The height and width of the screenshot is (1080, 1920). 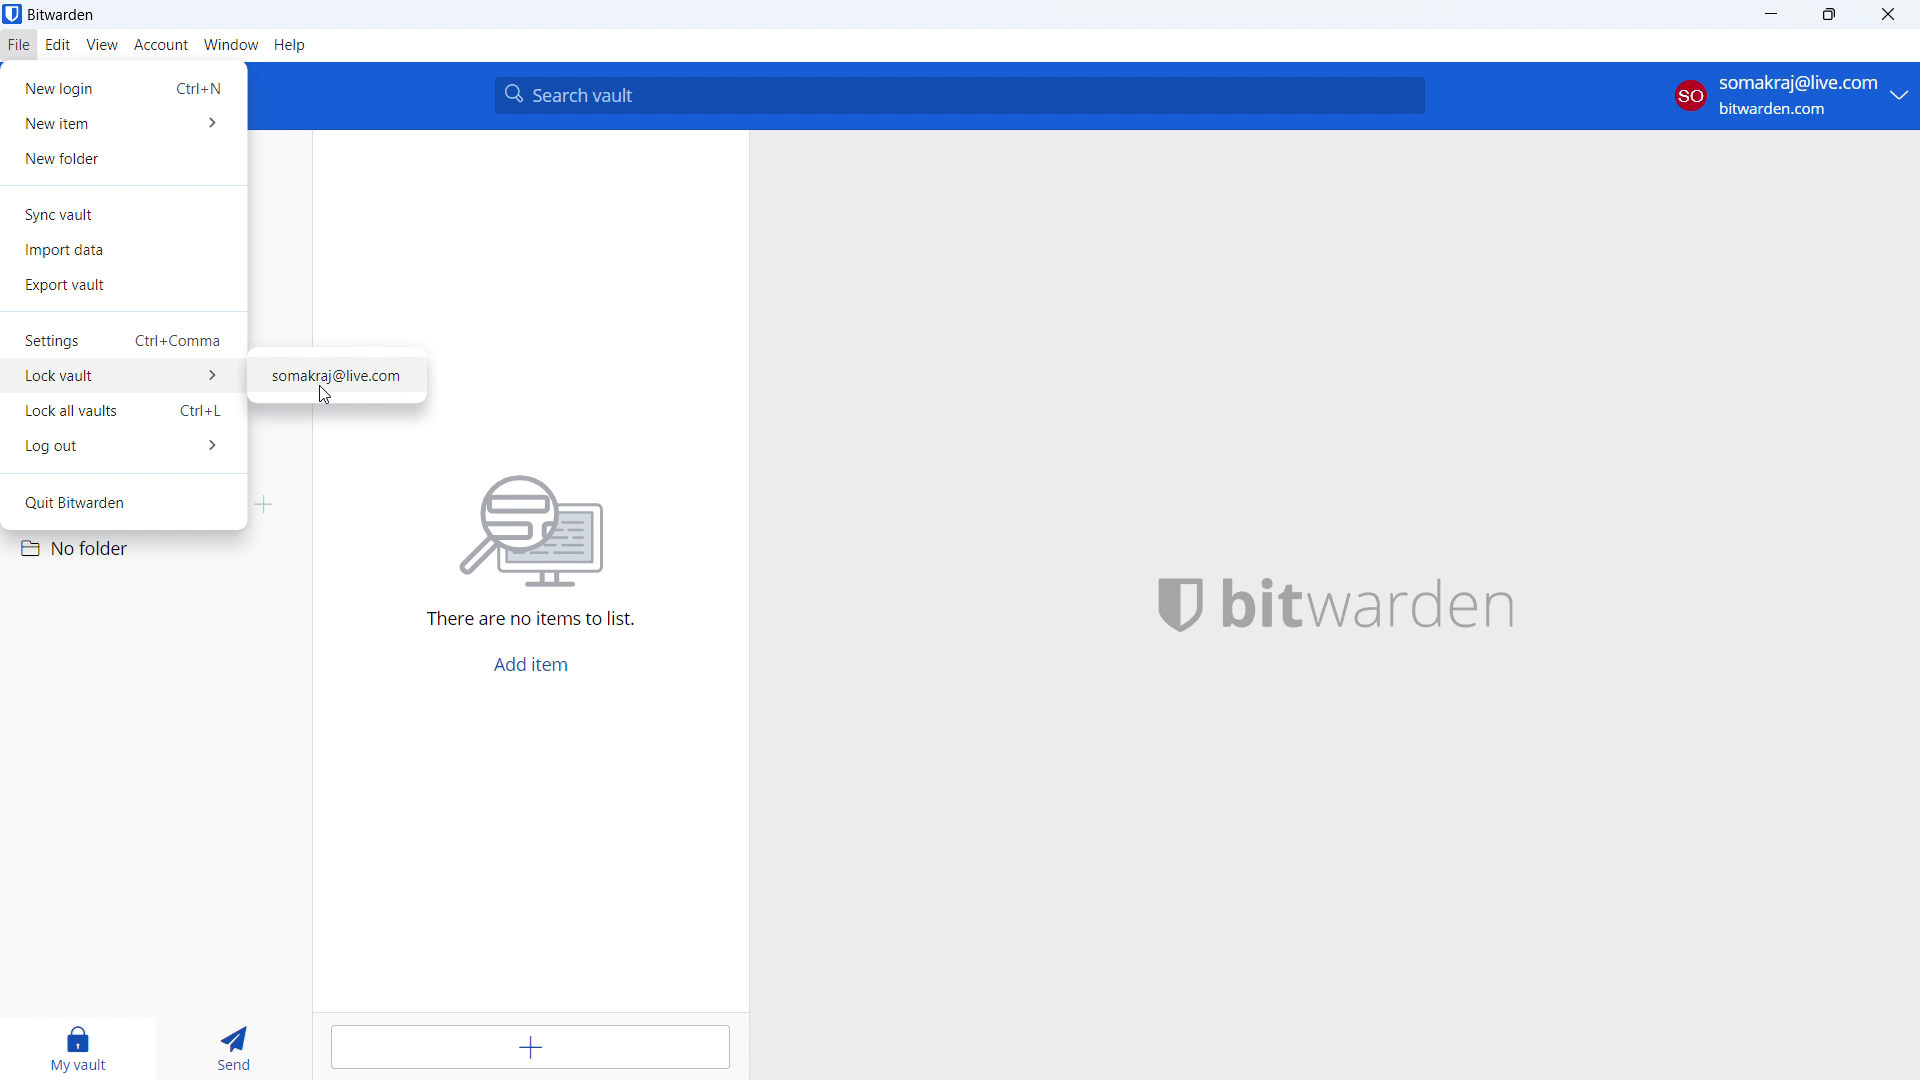 I want to click on account, so click(x=1789, y=96).